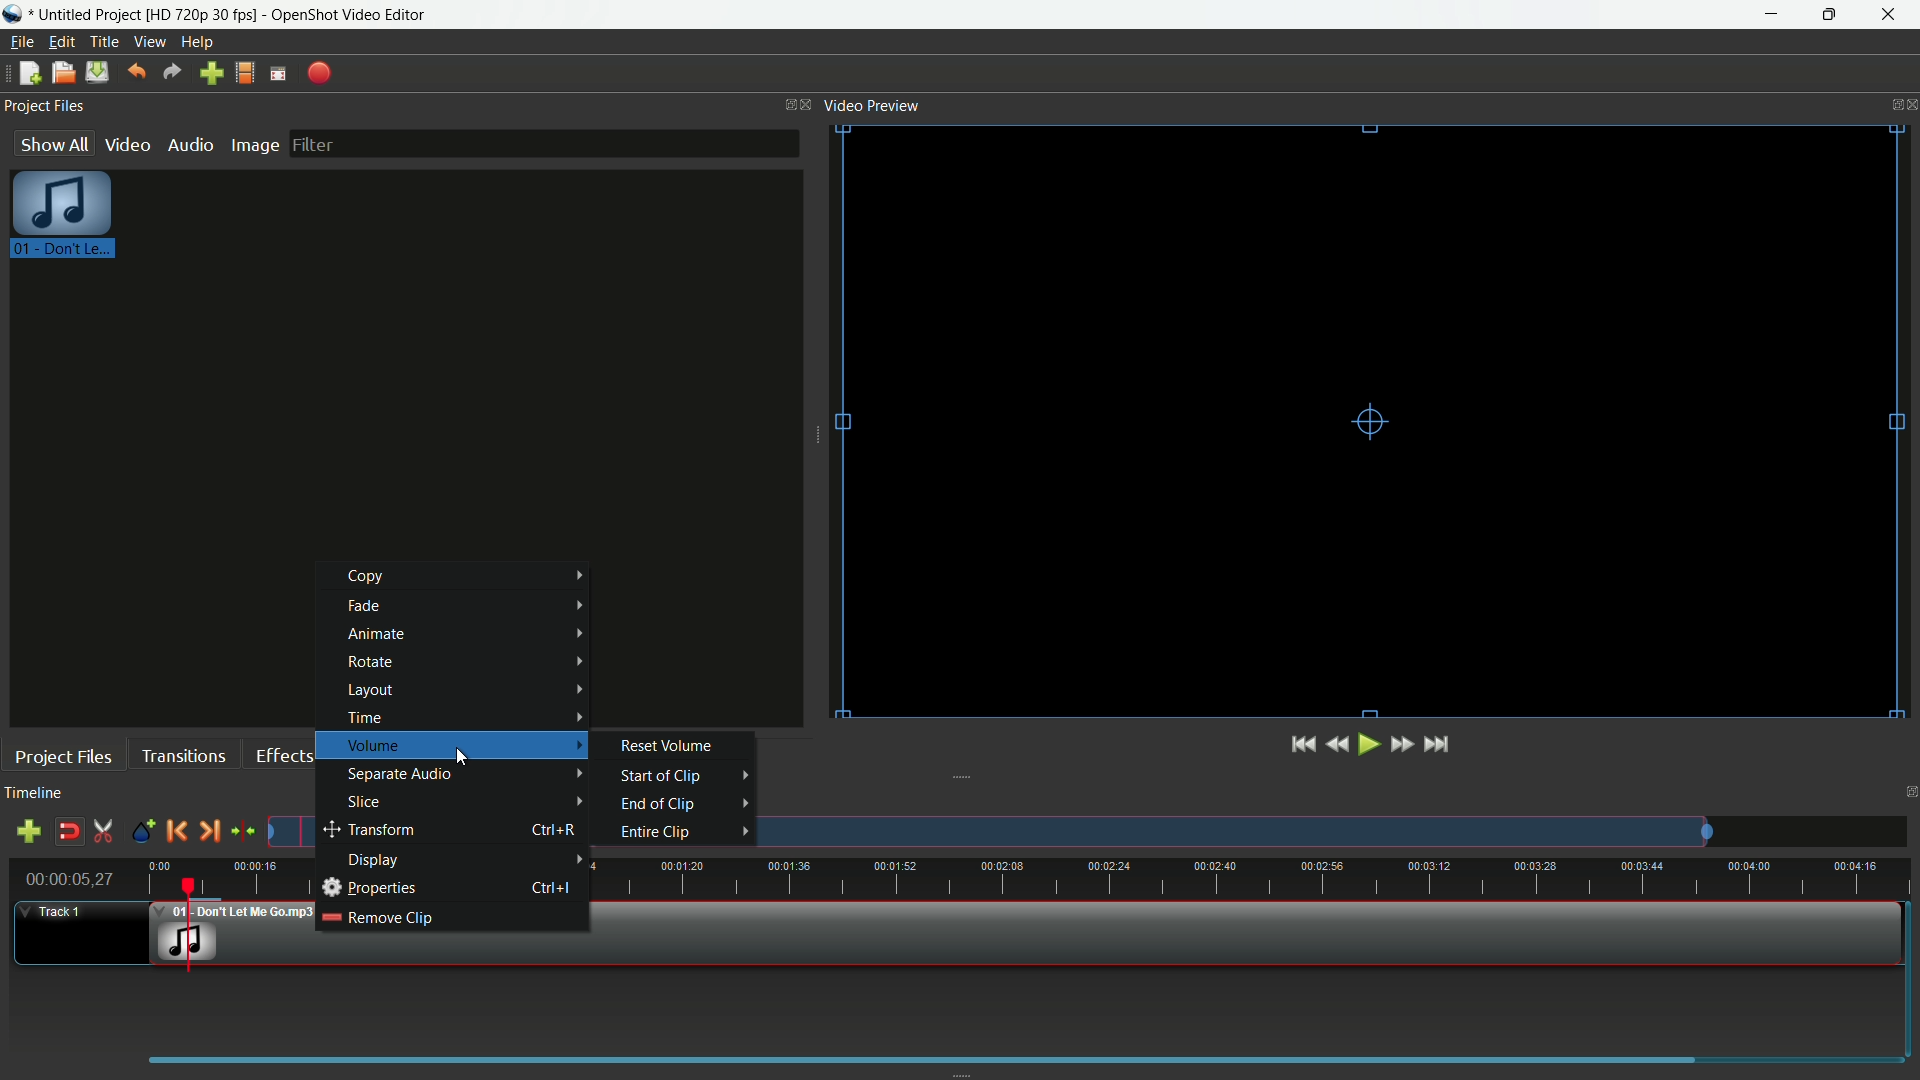 The width and height of the screenshot is (1920, 1080). I want to click on slice, so click(467, 803).